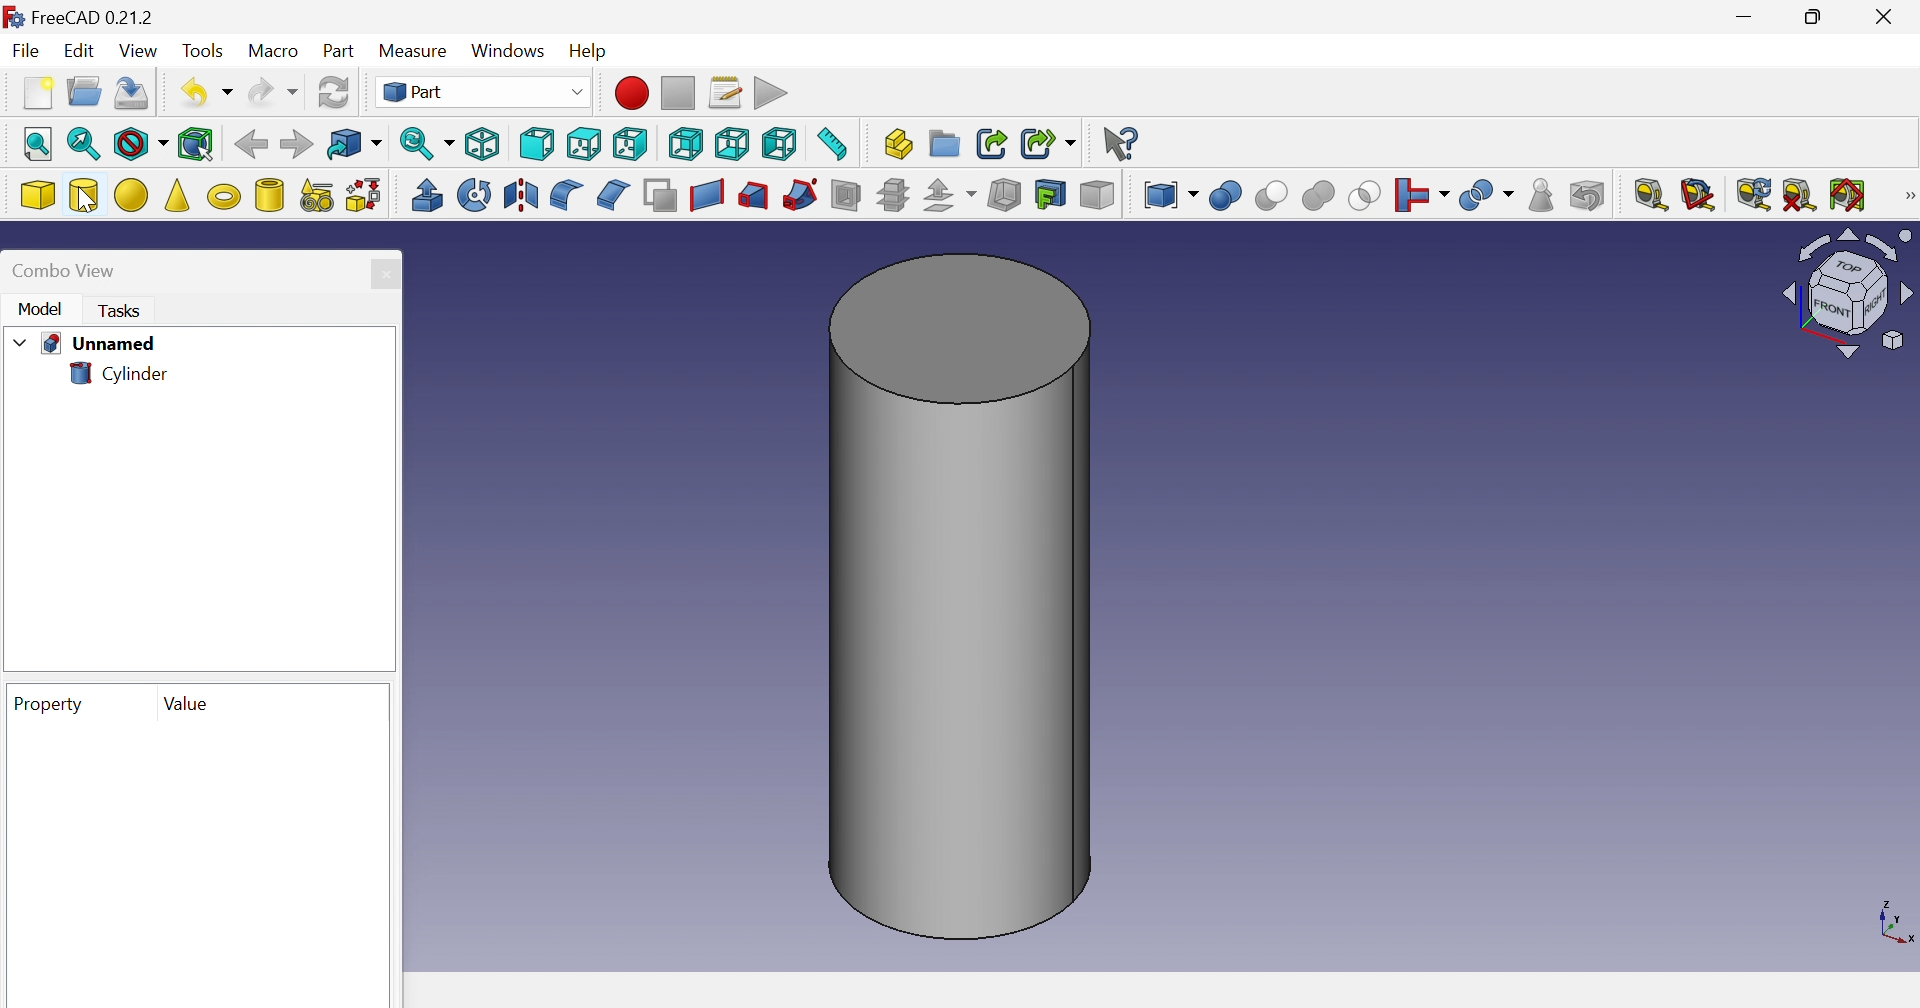 The width and height of the screenshot is (1920, 1008). I want to click on x, y, z axis, so click(1895, 919).